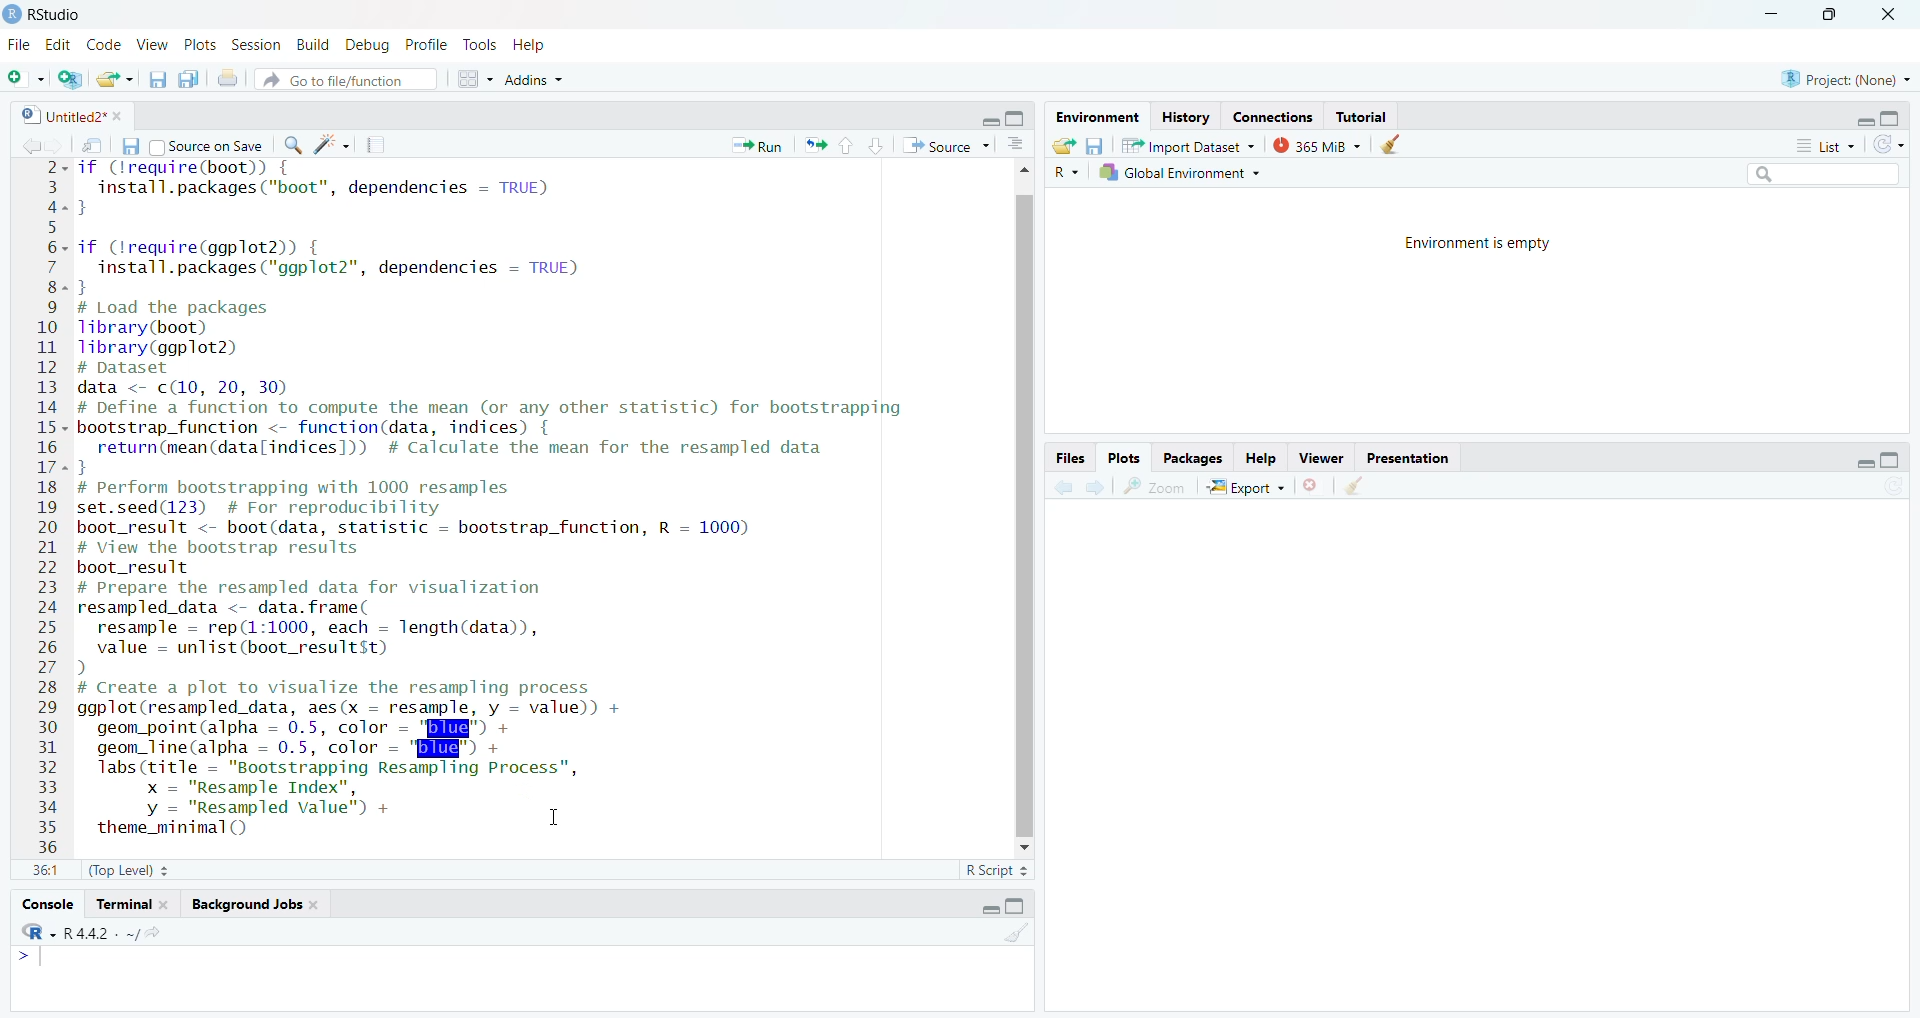  I want to click on 1h Global Environment +, so click(1178, 175).